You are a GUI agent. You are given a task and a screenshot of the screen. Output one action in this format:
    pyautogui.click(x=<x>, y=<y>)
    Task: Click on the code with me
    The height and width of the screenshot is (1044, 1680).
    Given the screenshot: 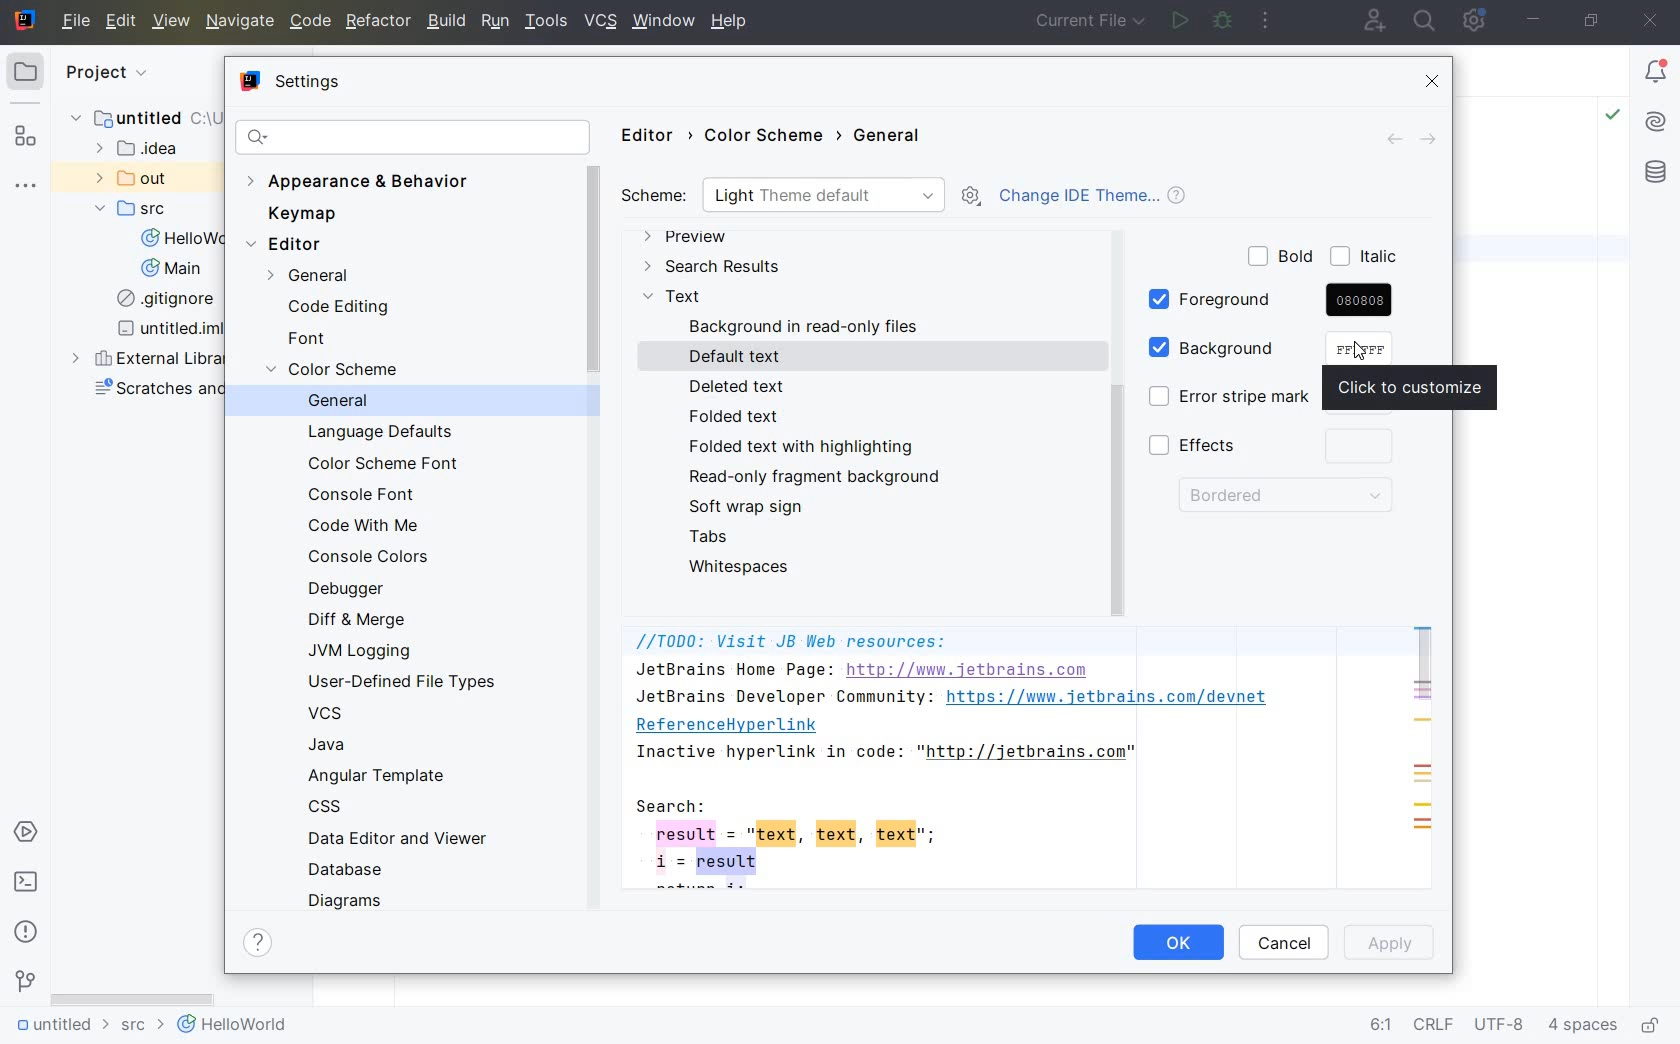 What is the action you would take?
    pyautogui.click(x=1372, y=20)
    